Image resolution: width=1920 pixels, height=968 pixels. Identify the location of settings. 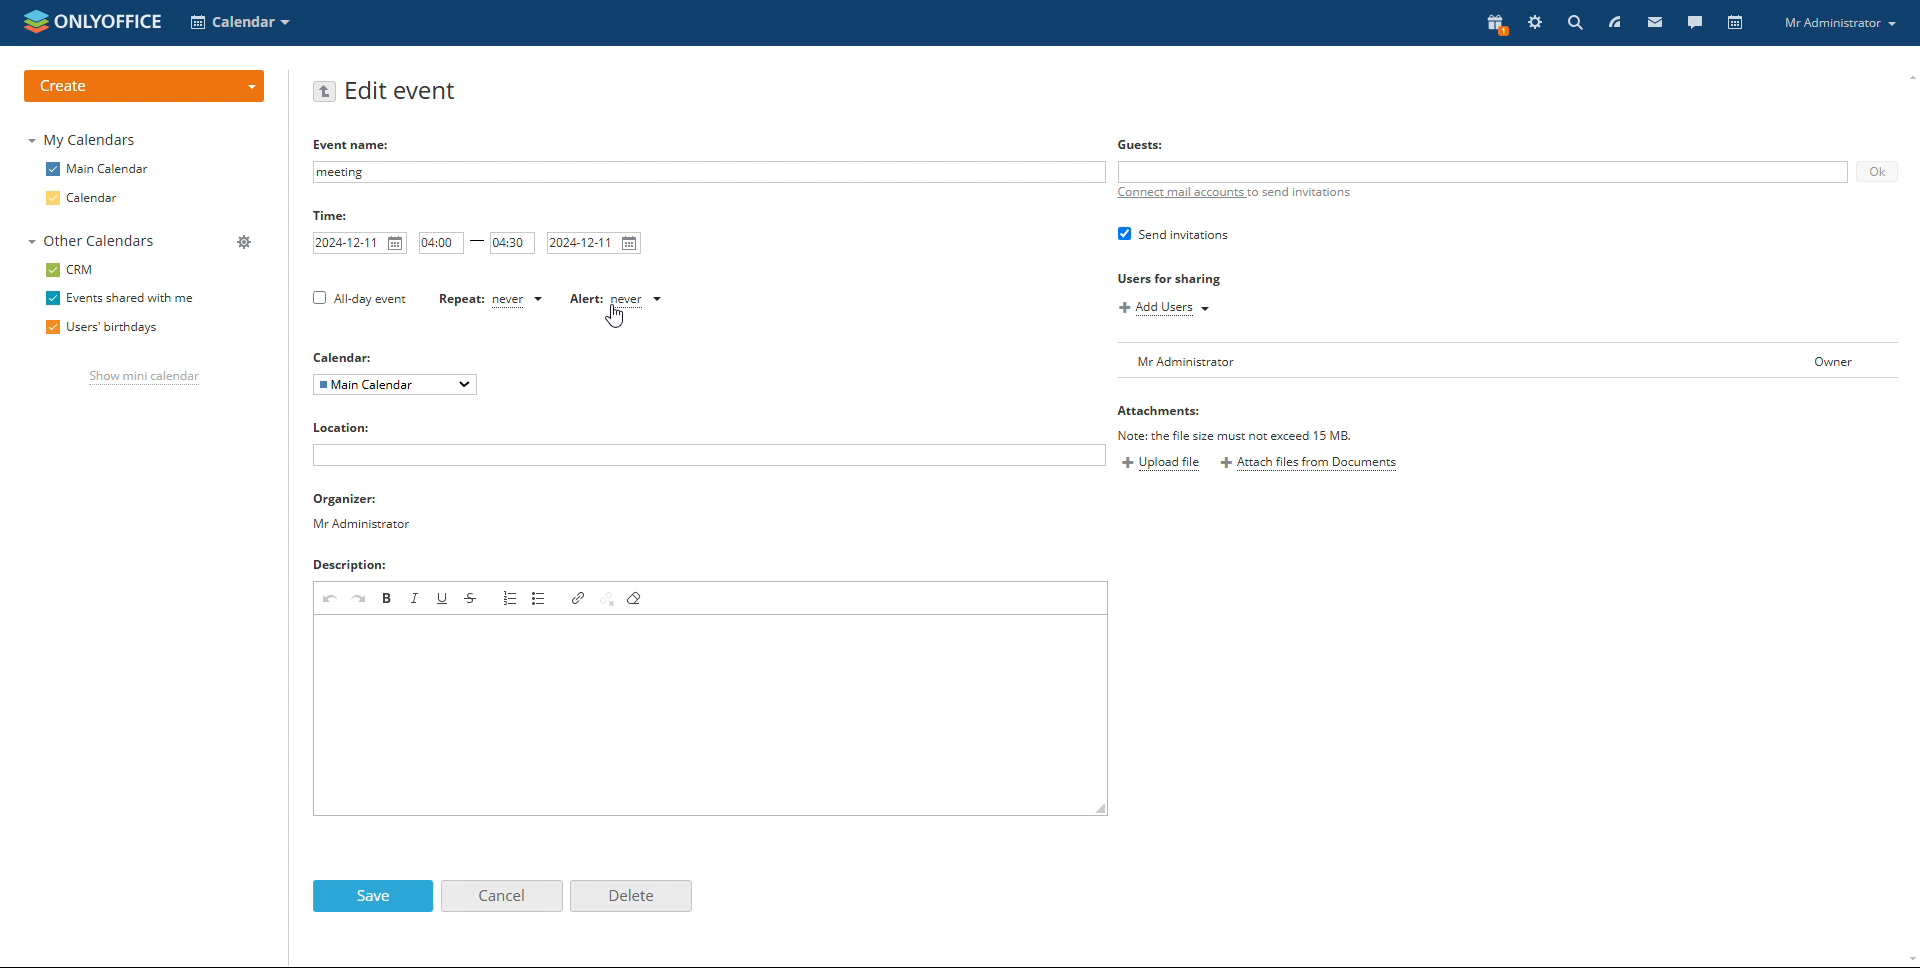
(1535, 24).